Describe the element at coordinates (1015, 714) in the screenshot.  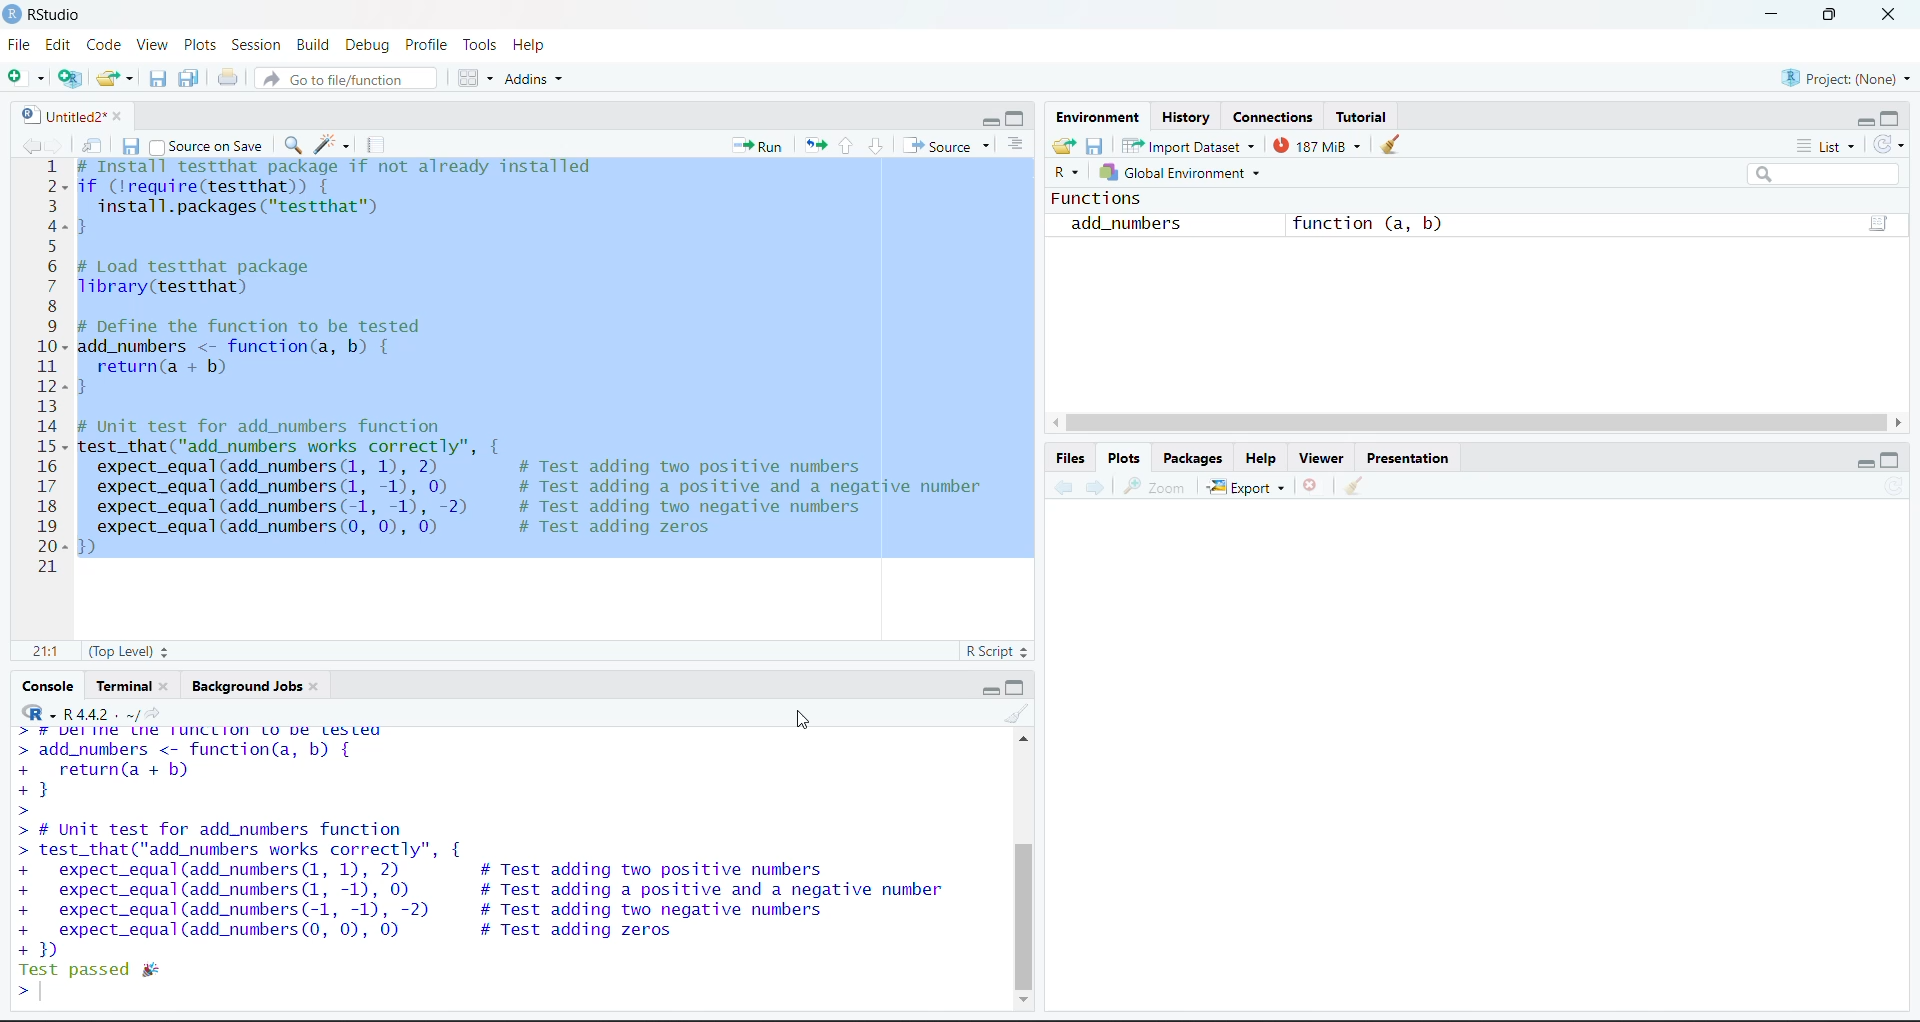
I see `clear console` at that location.